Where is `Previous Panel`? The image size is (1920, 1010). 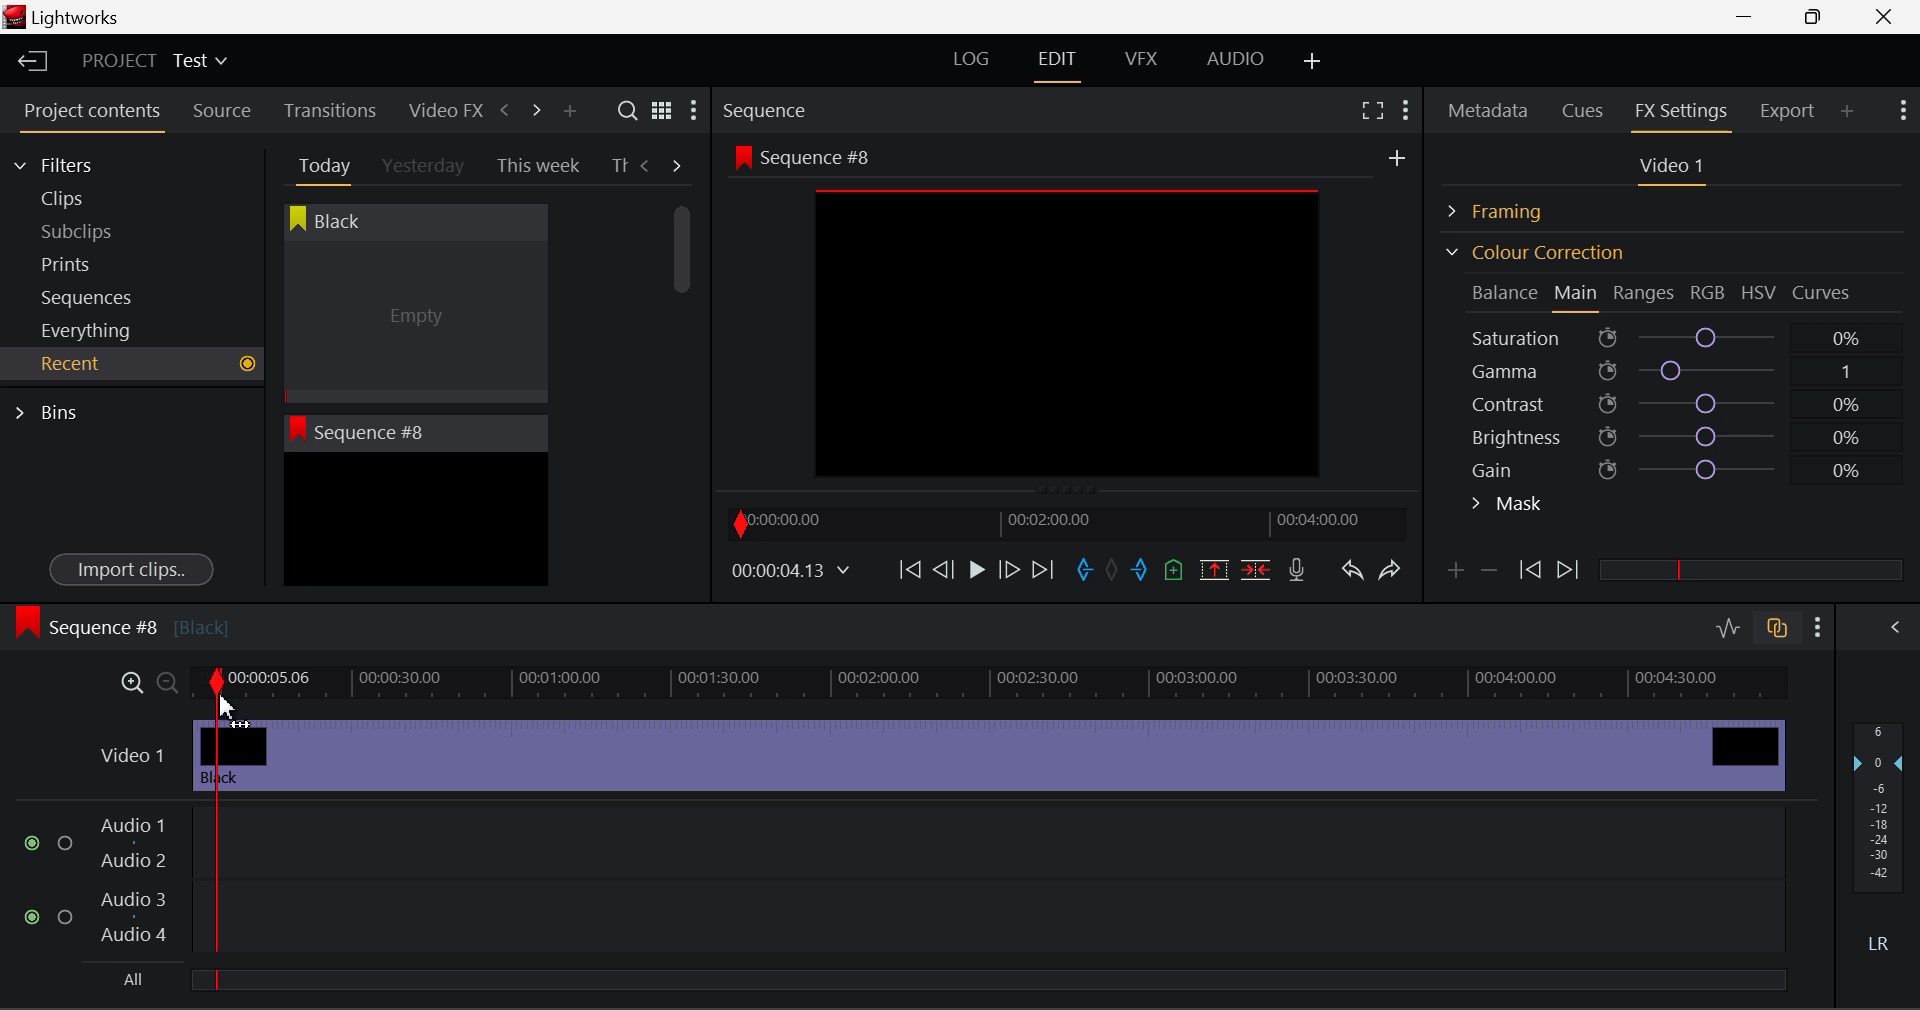
Previous Panel is located at coordinates (504, 111).